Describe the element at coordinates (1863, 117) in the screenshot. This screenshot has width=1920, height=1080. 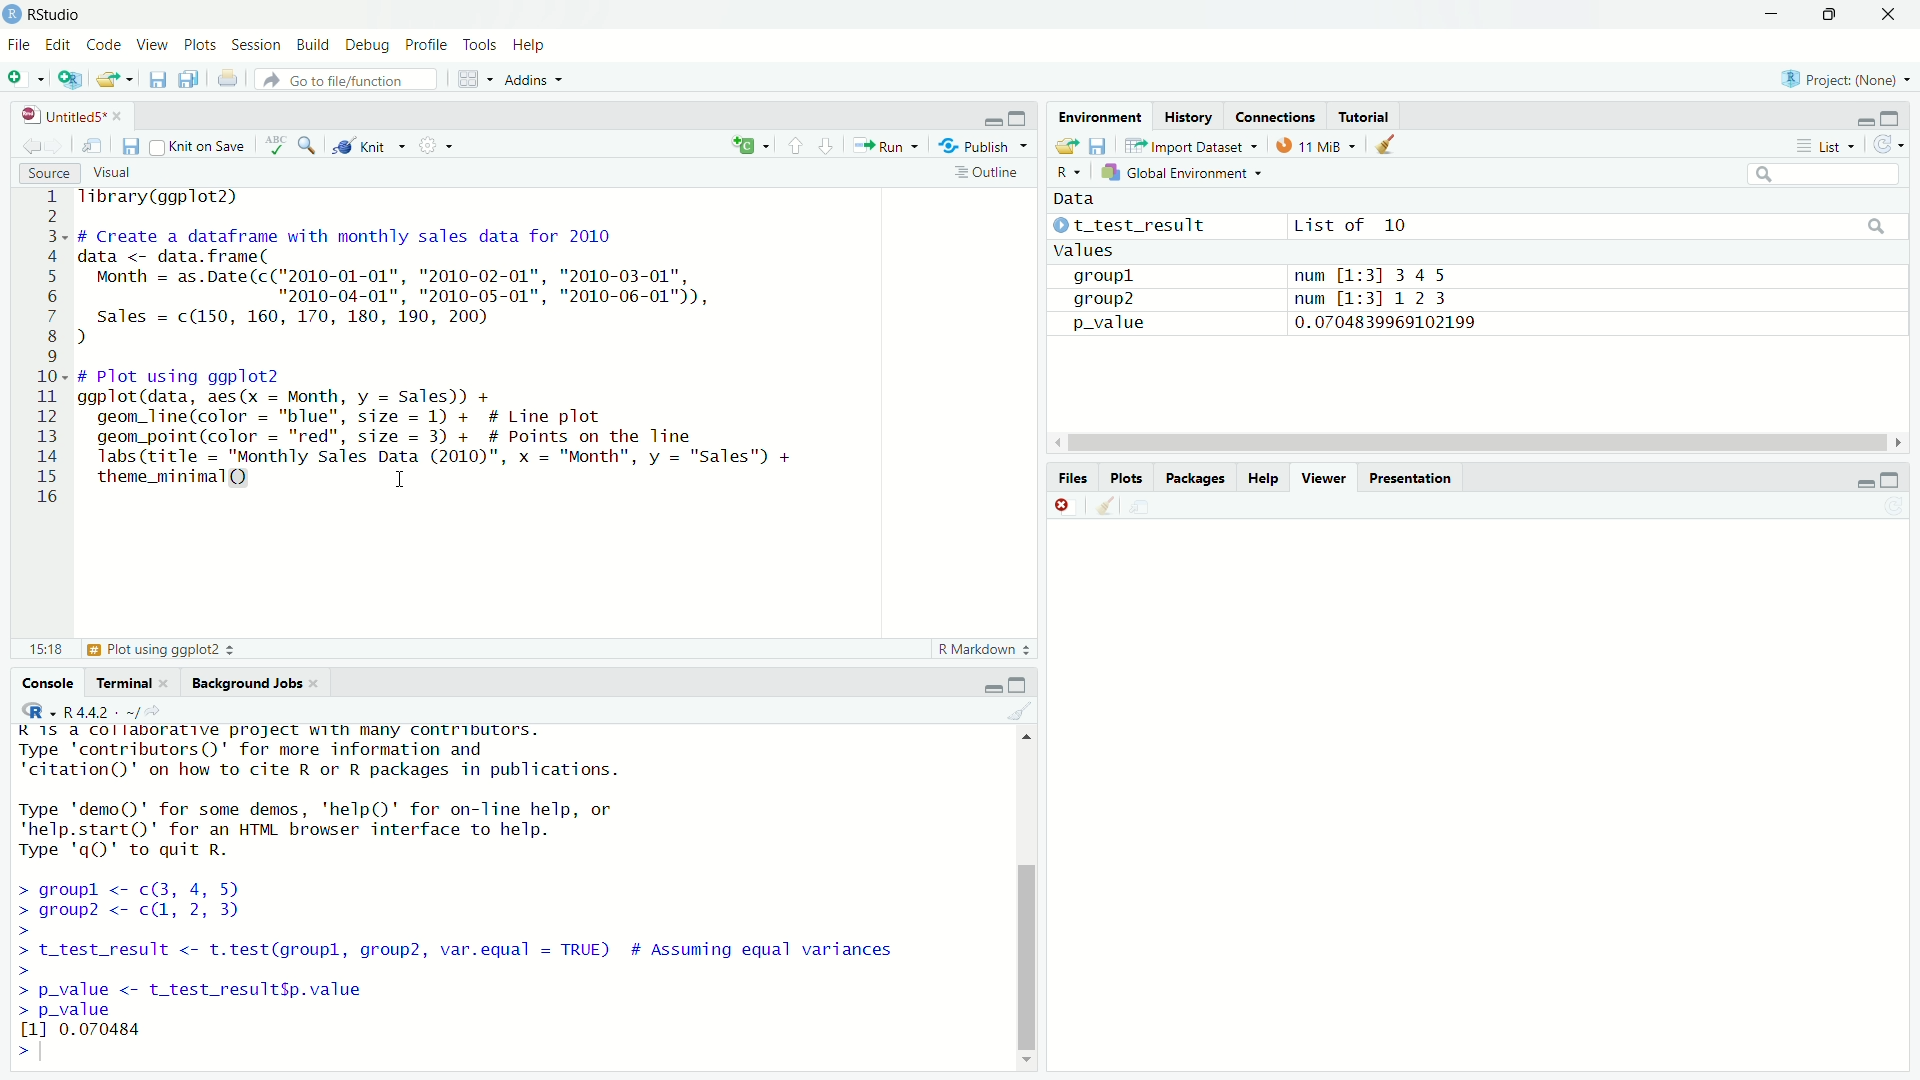
I see `minimise` at that location.